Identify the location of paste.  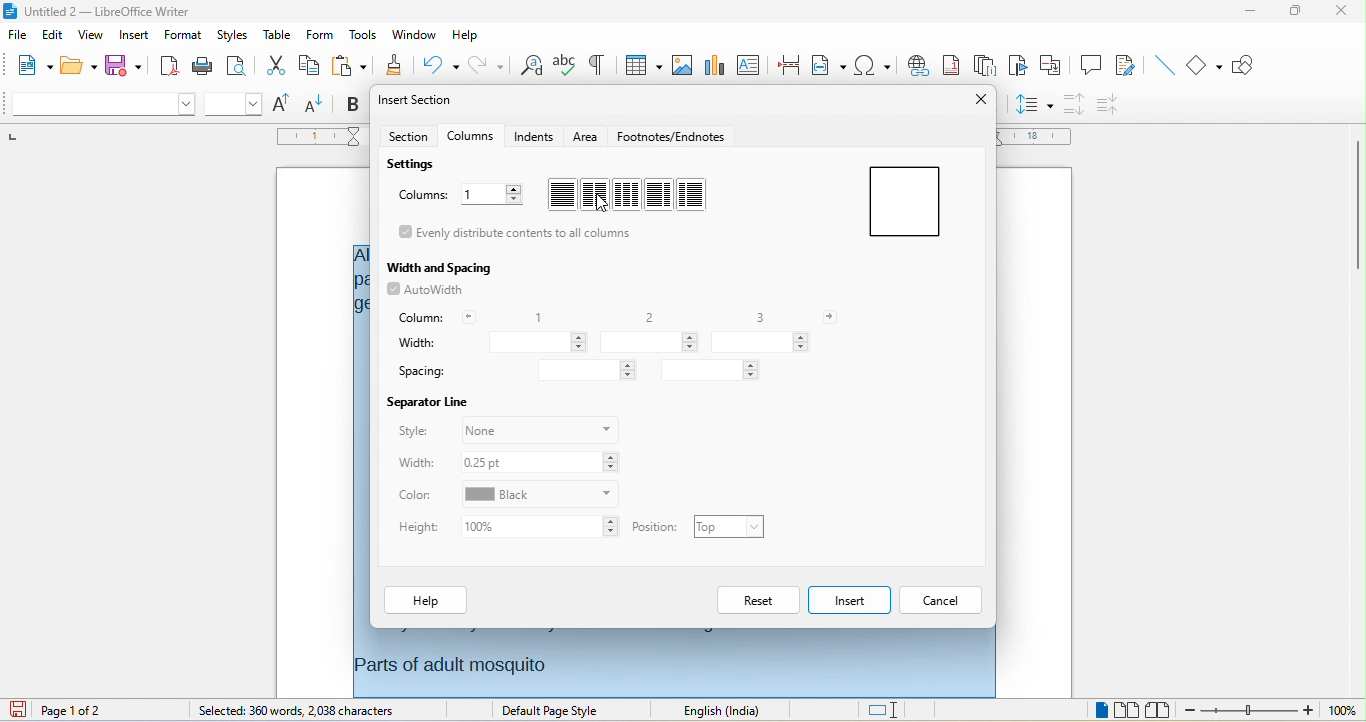
(346, 65).